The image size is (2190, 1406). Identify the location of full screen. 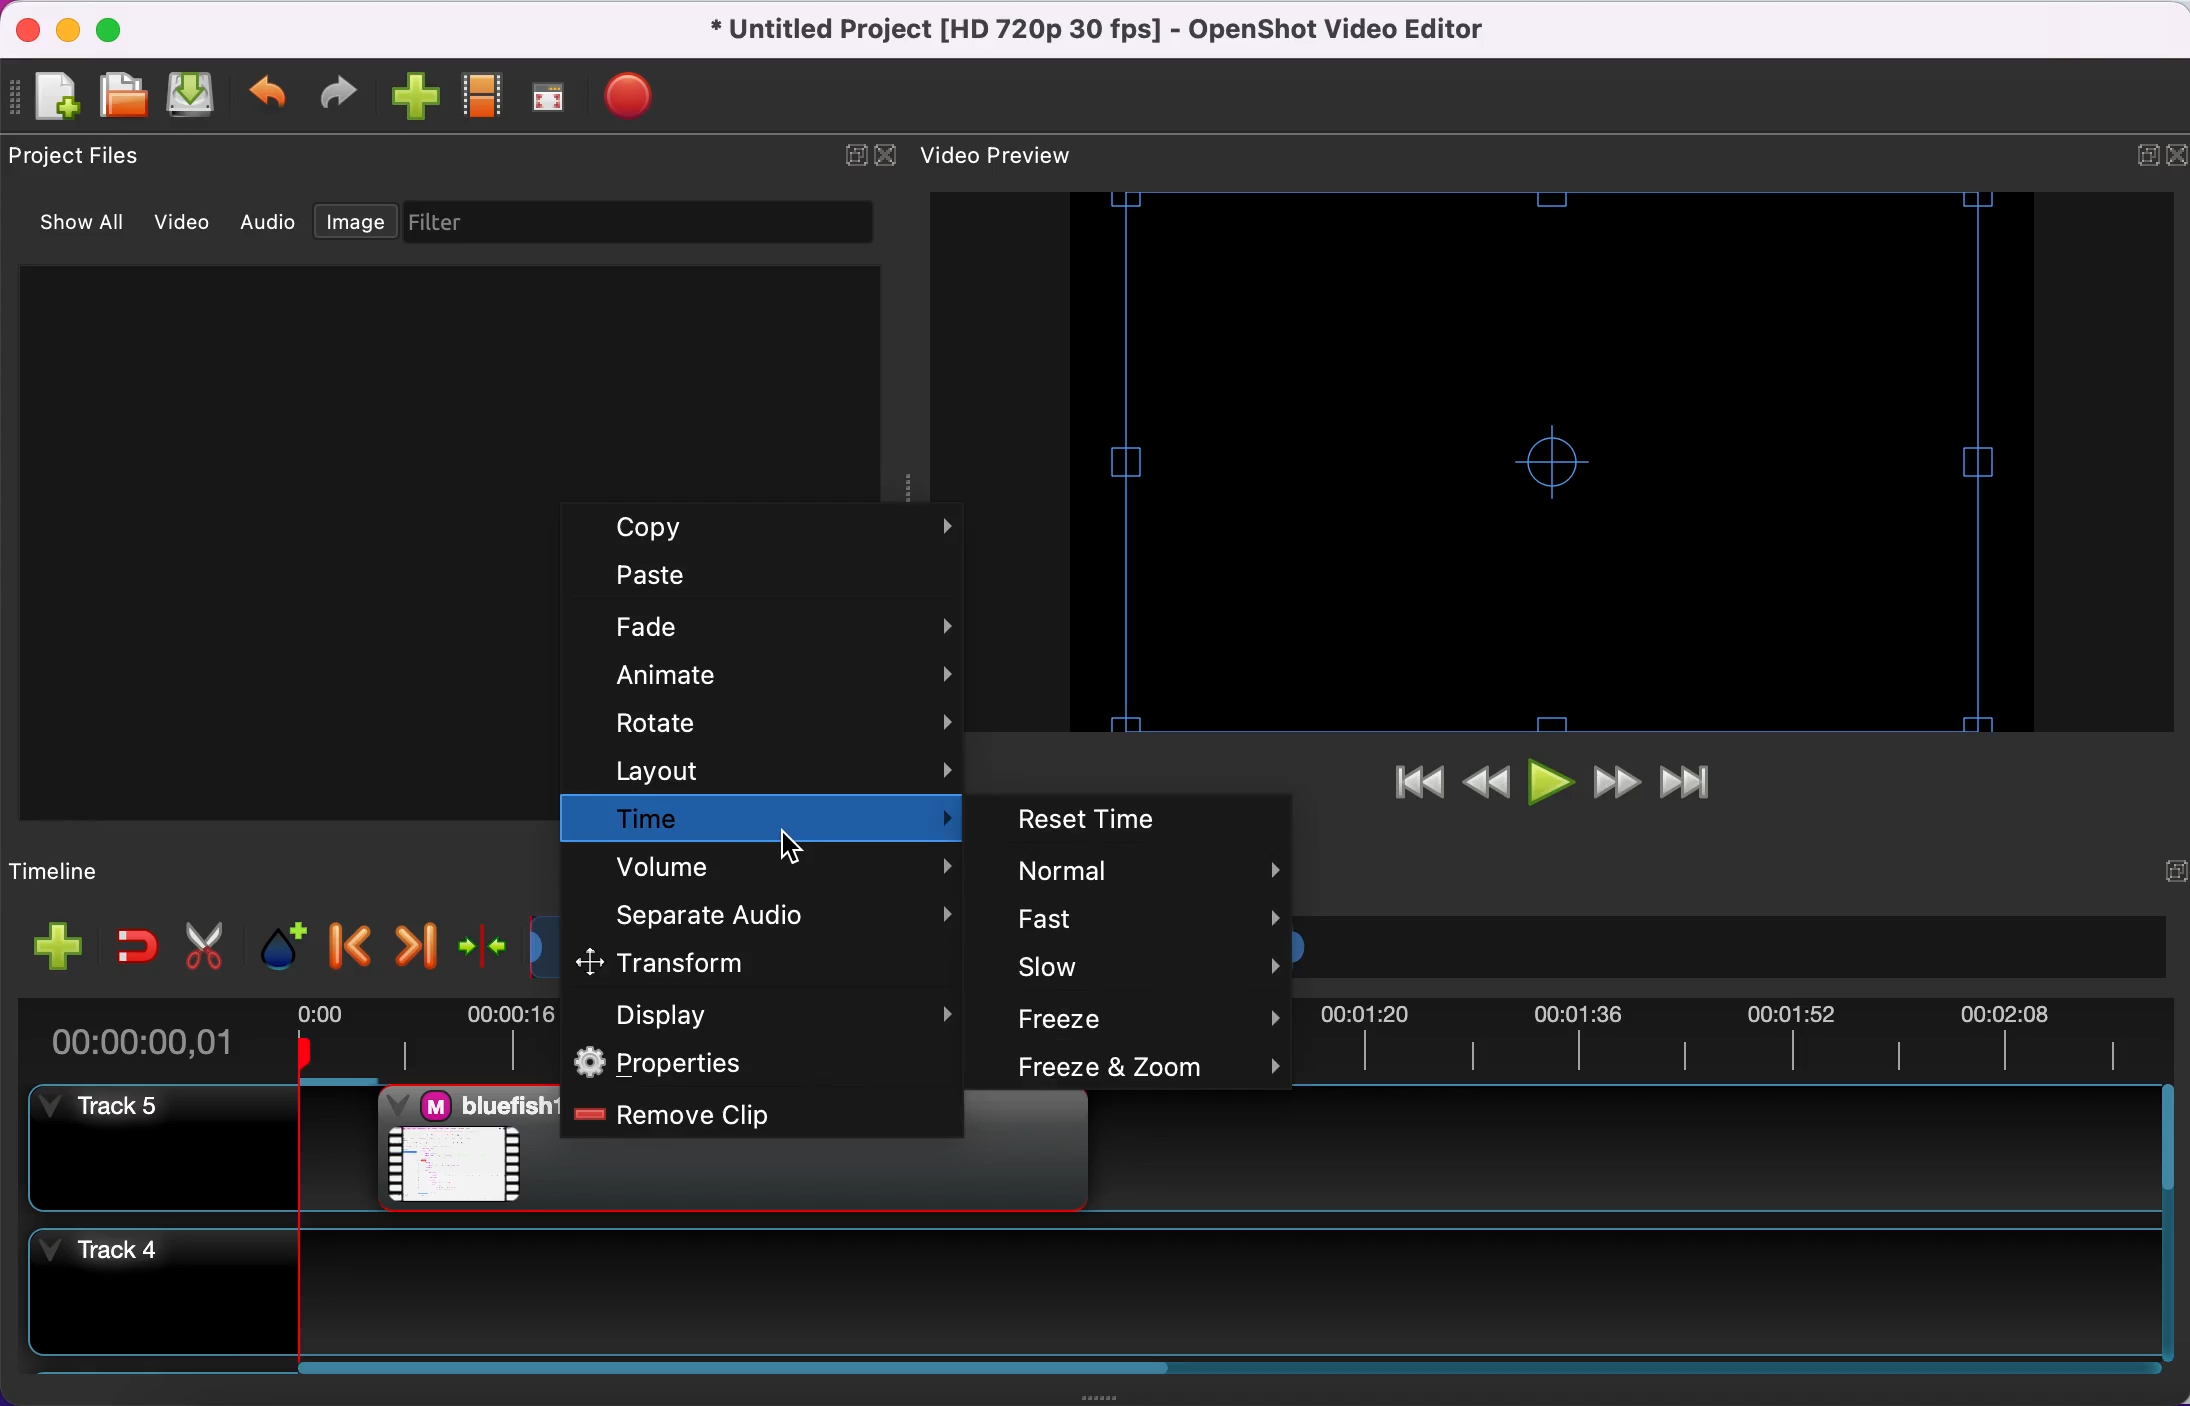
(557, 96).